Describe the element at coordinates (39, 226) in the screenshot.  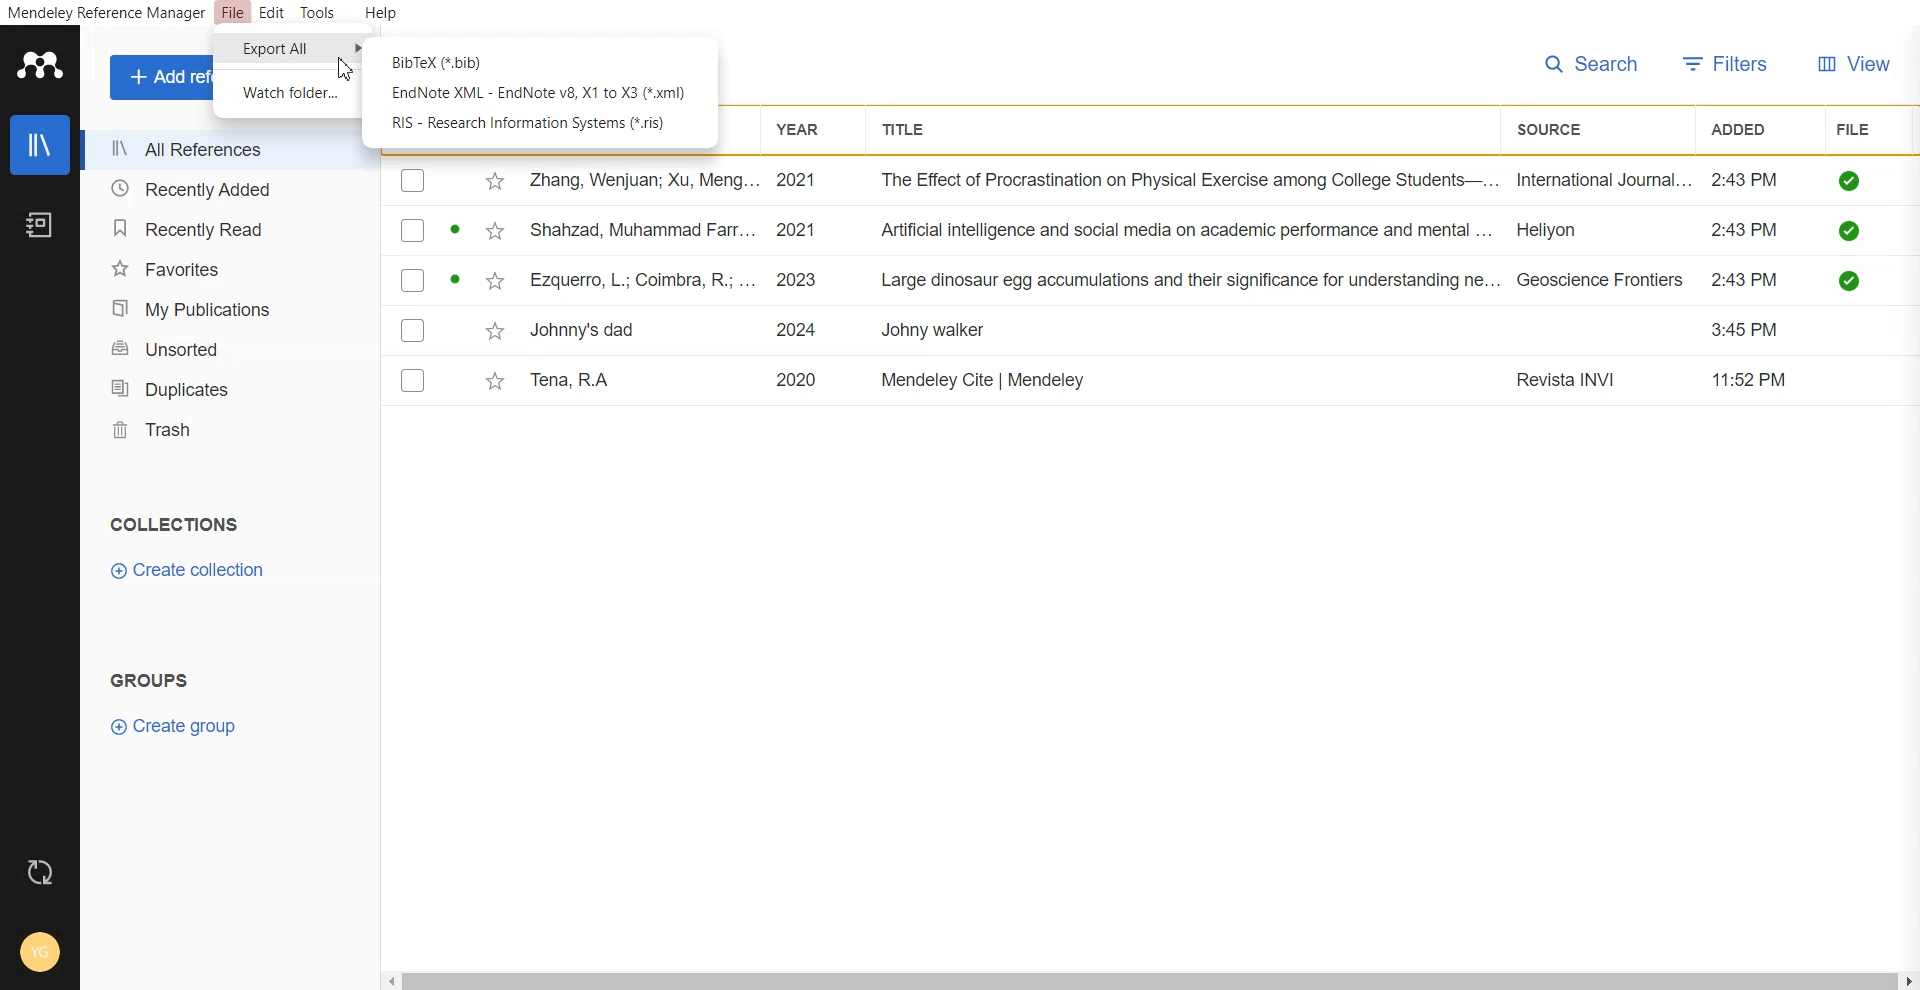
I see `Notebook` at that location.